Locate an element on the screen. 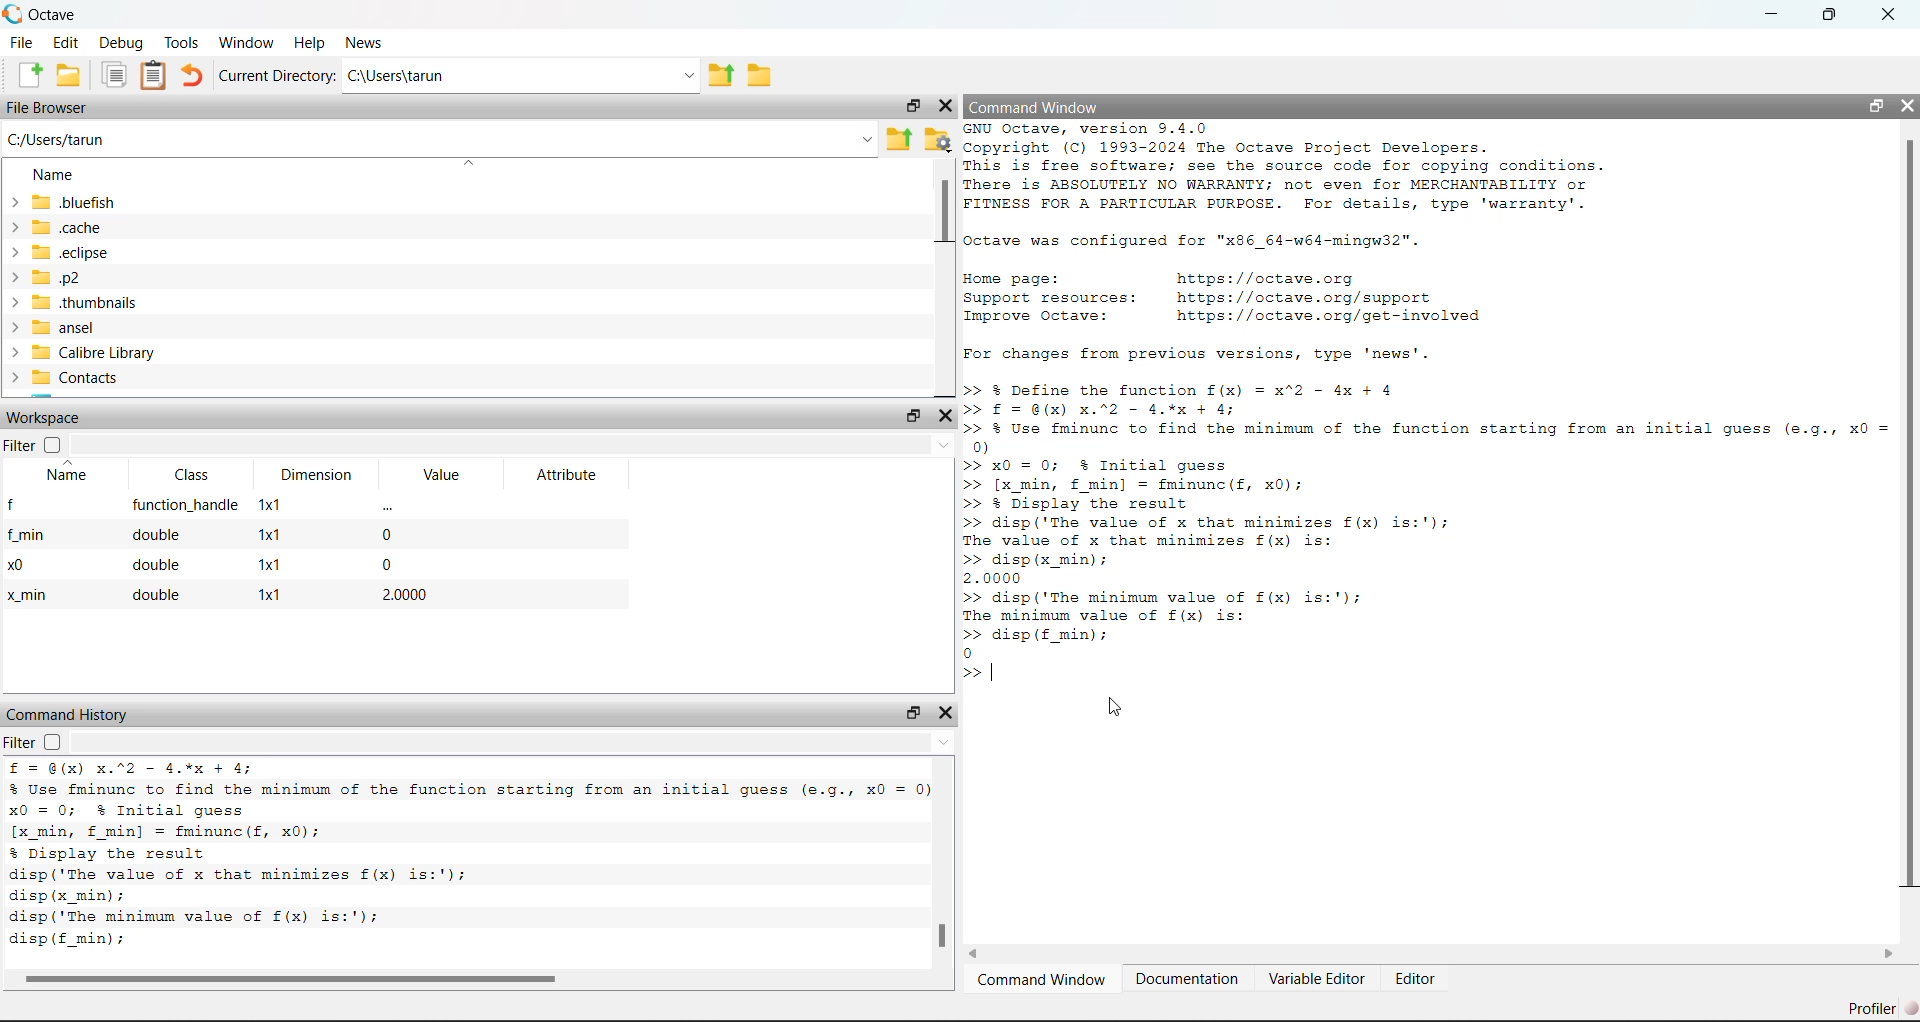 This screenshot has width=1920, height=1022. Attribute is located at coordinates (566, 474).